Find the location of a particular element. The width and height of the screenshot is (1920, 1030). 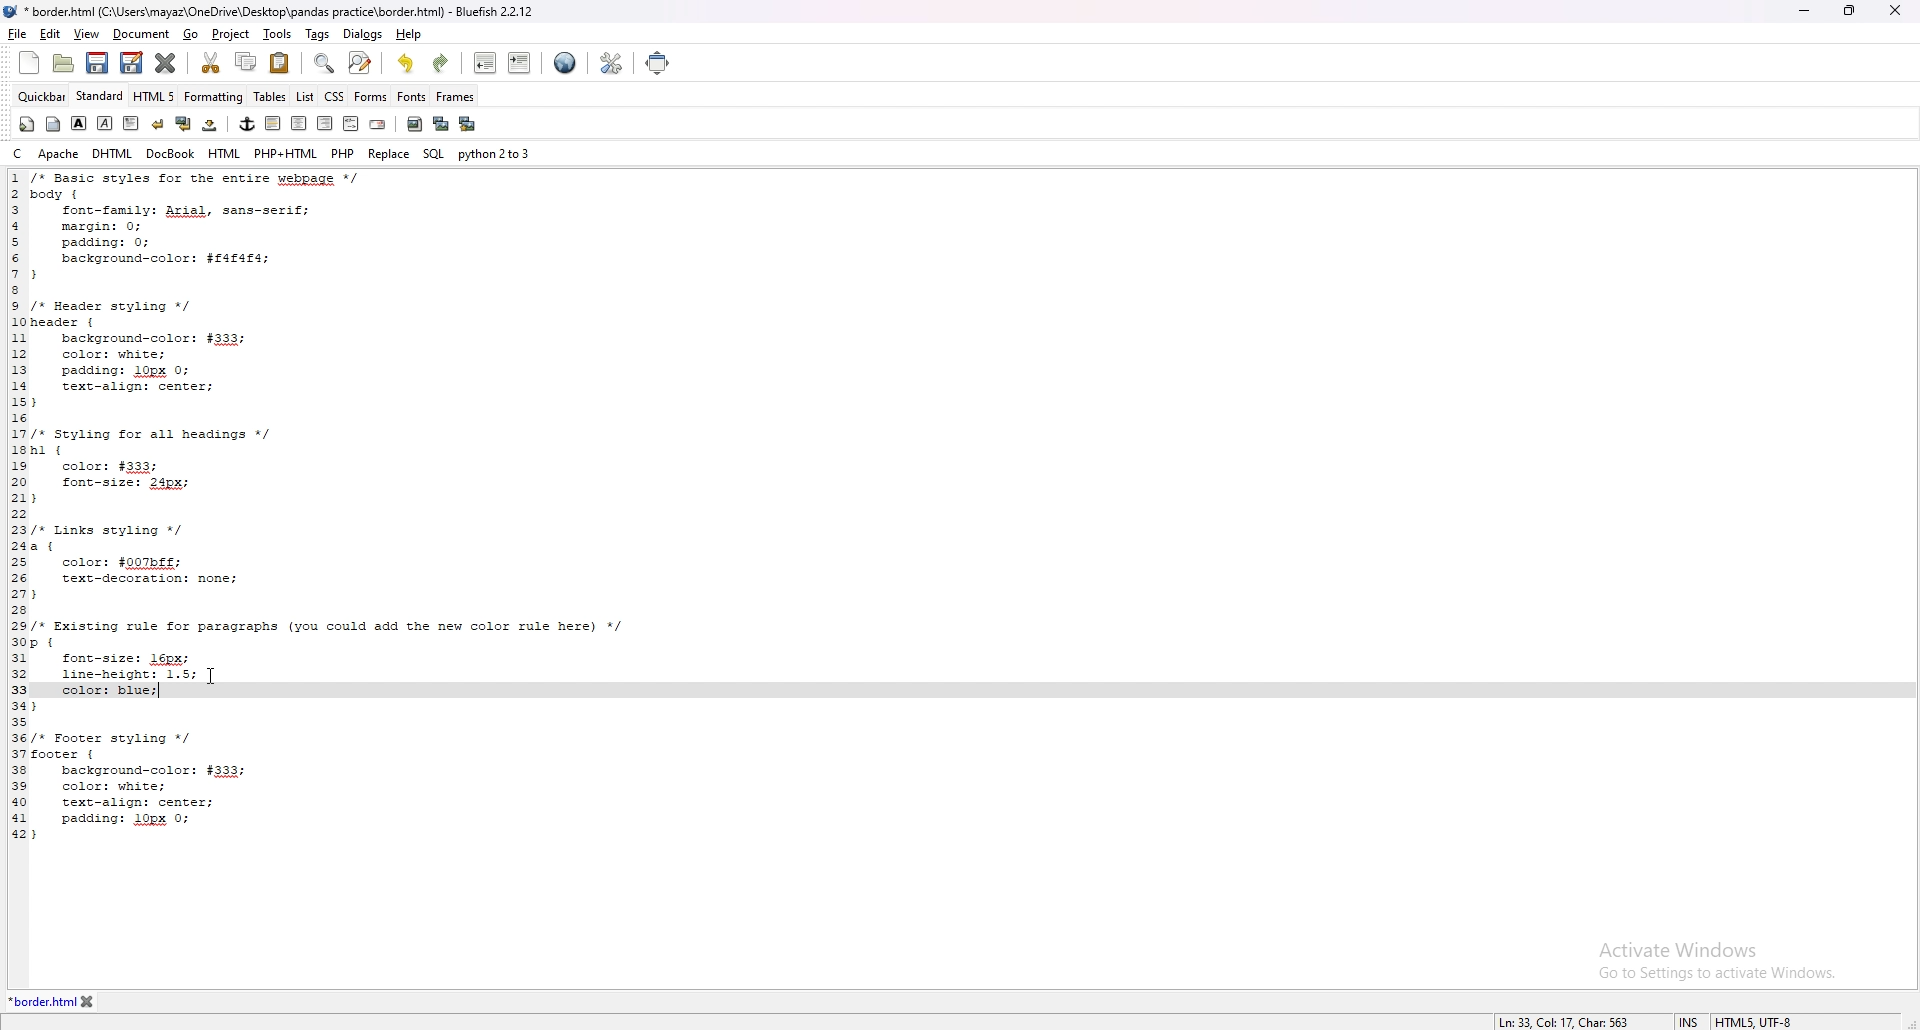

redo is located at coordinates (442, 63).